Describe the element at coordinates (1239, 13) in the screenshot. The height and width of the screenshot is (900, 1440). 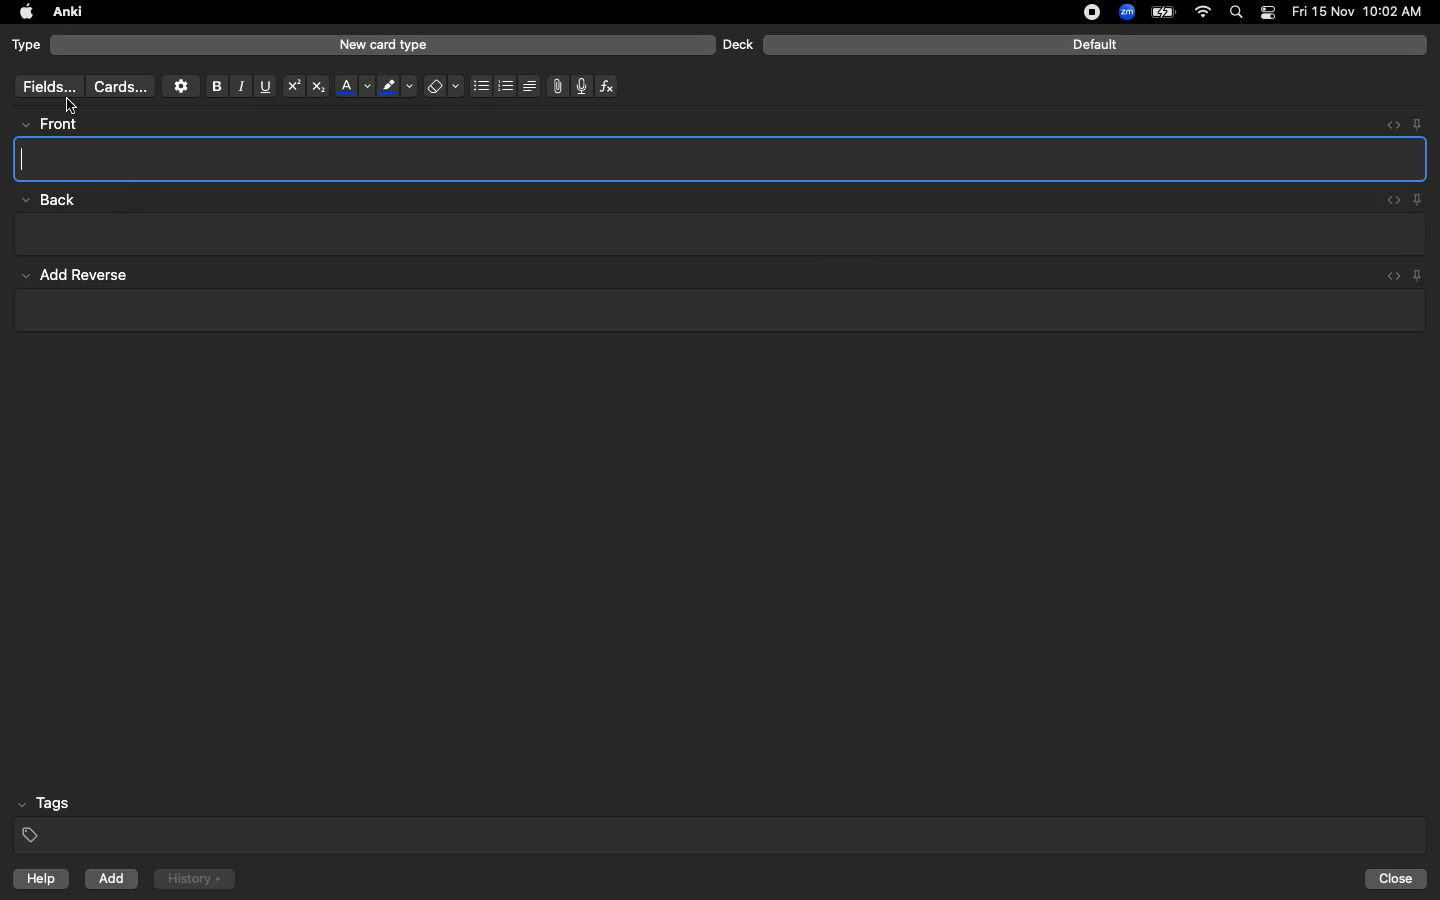
I see `Search` at that location.